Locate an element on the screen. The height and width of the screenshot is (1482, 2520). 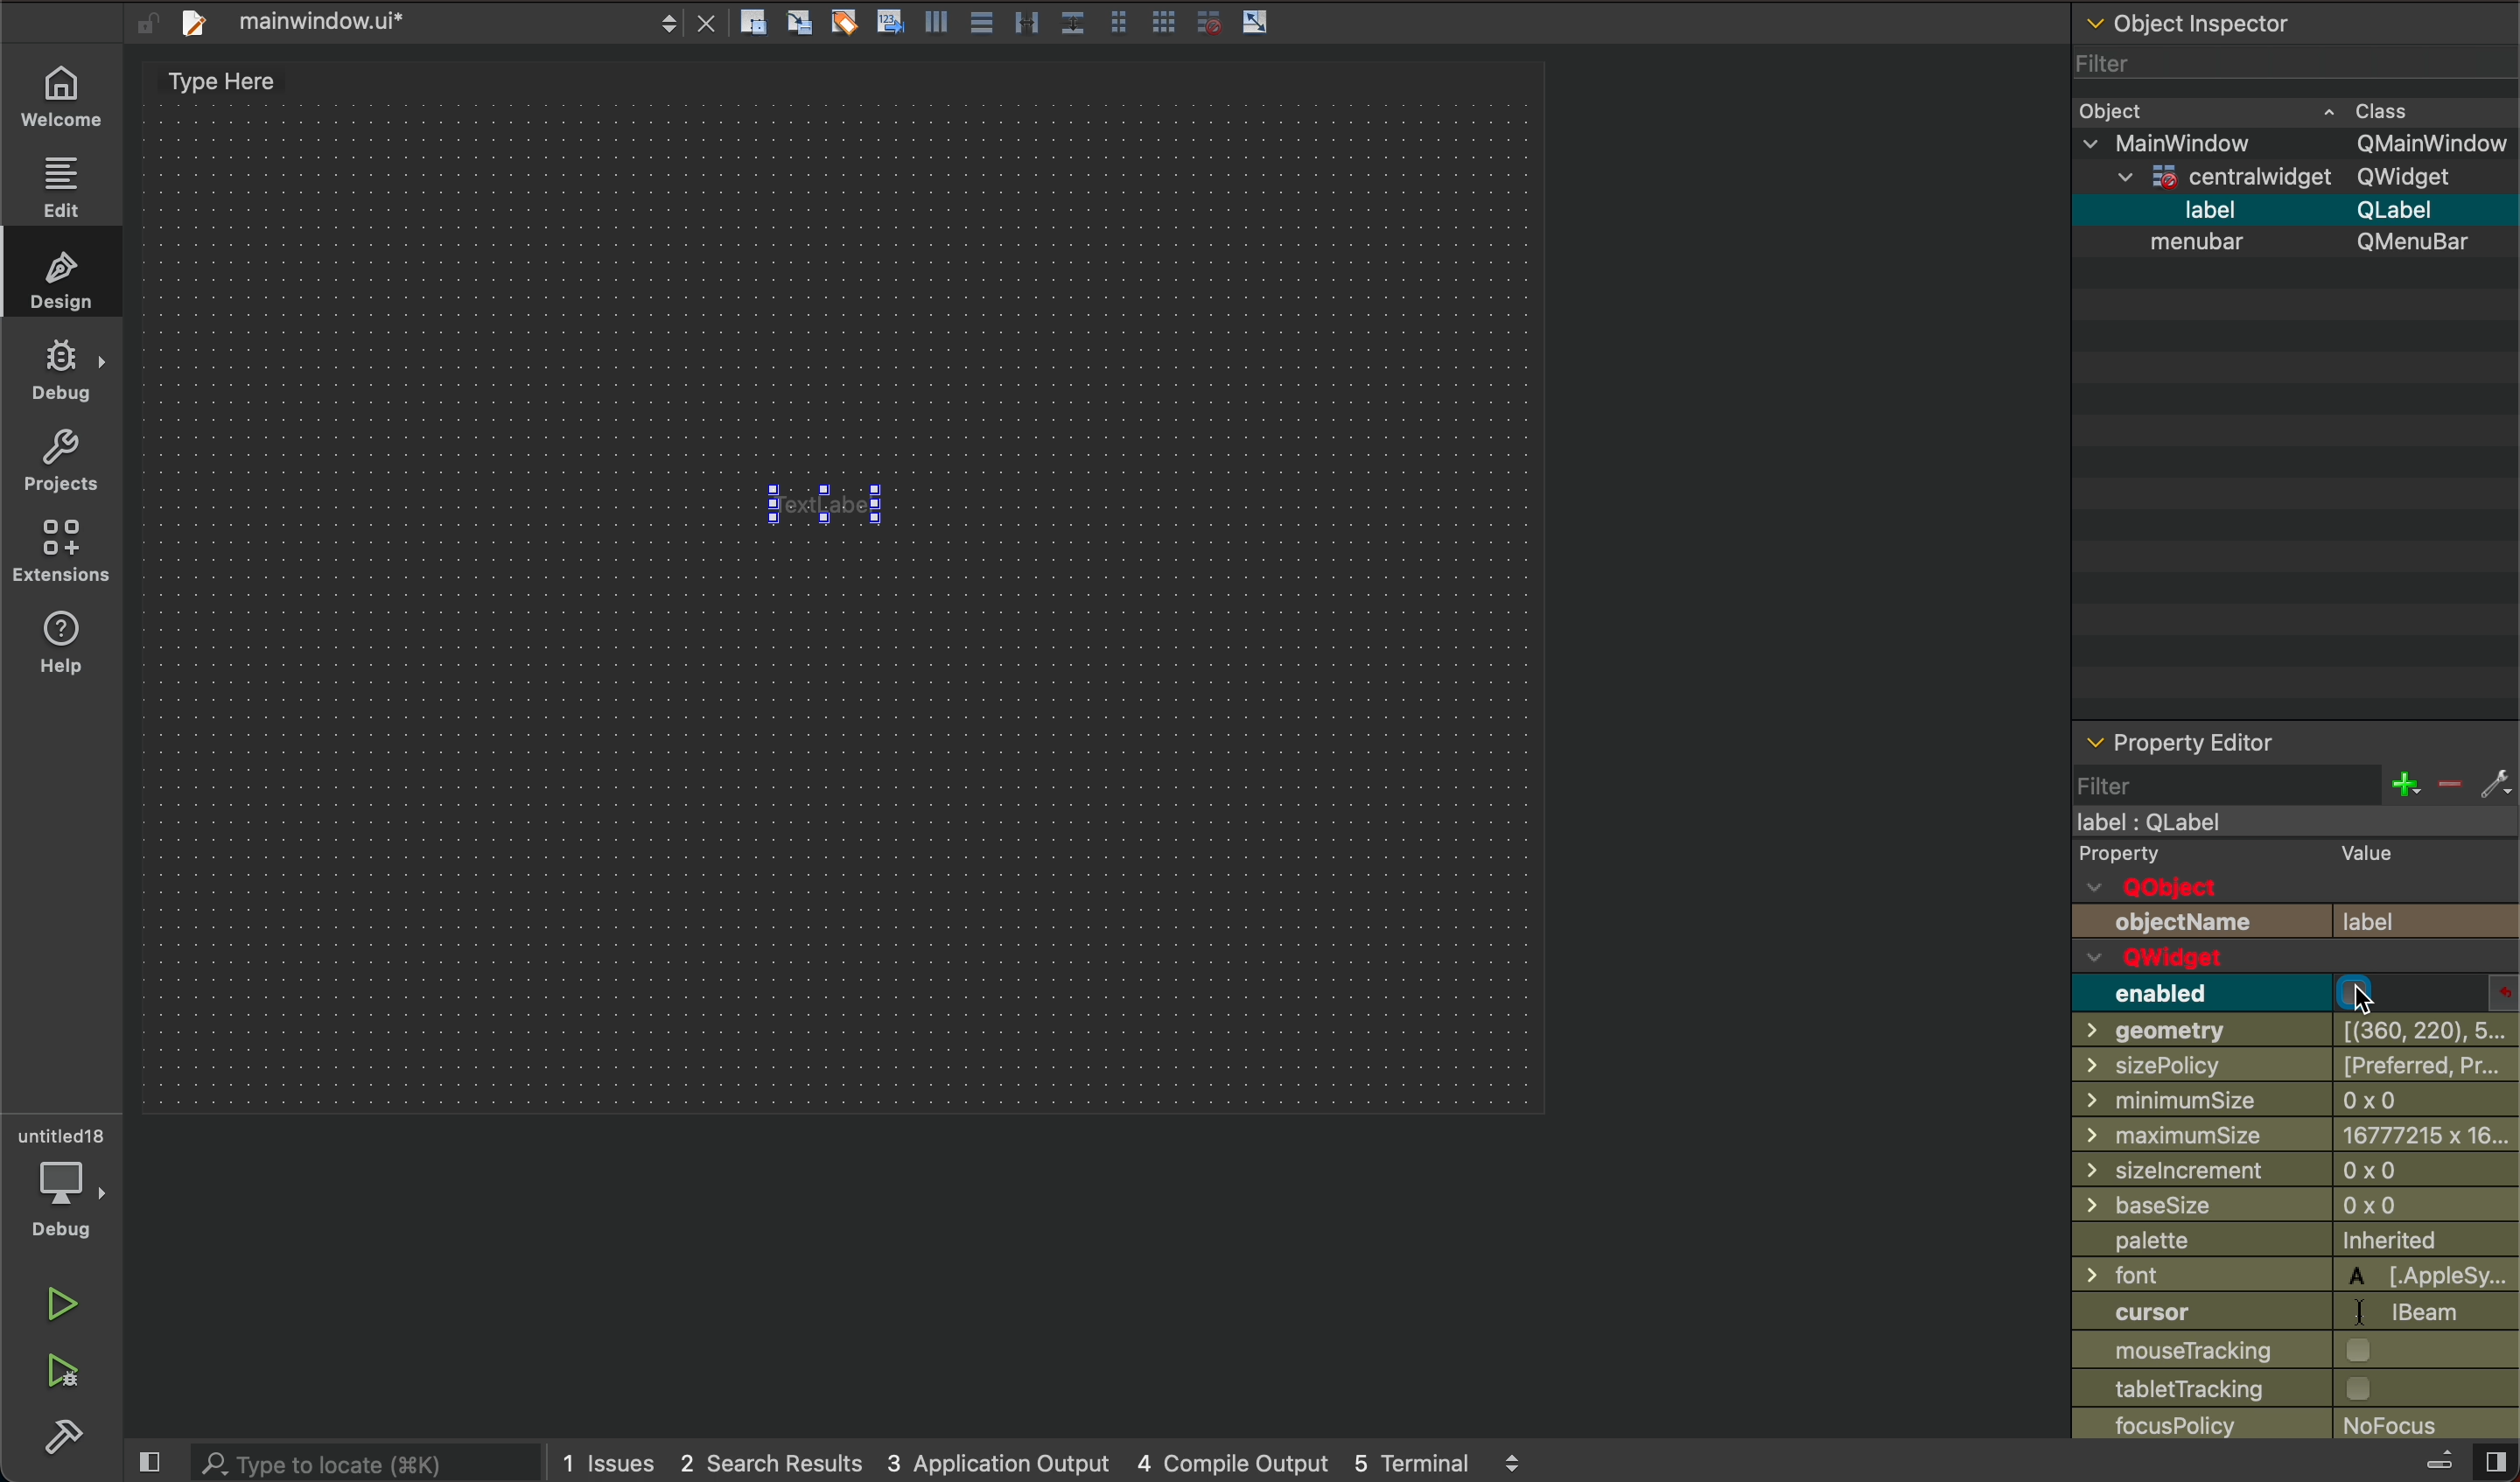
focus is disabled is located at coordinates (834, 500).